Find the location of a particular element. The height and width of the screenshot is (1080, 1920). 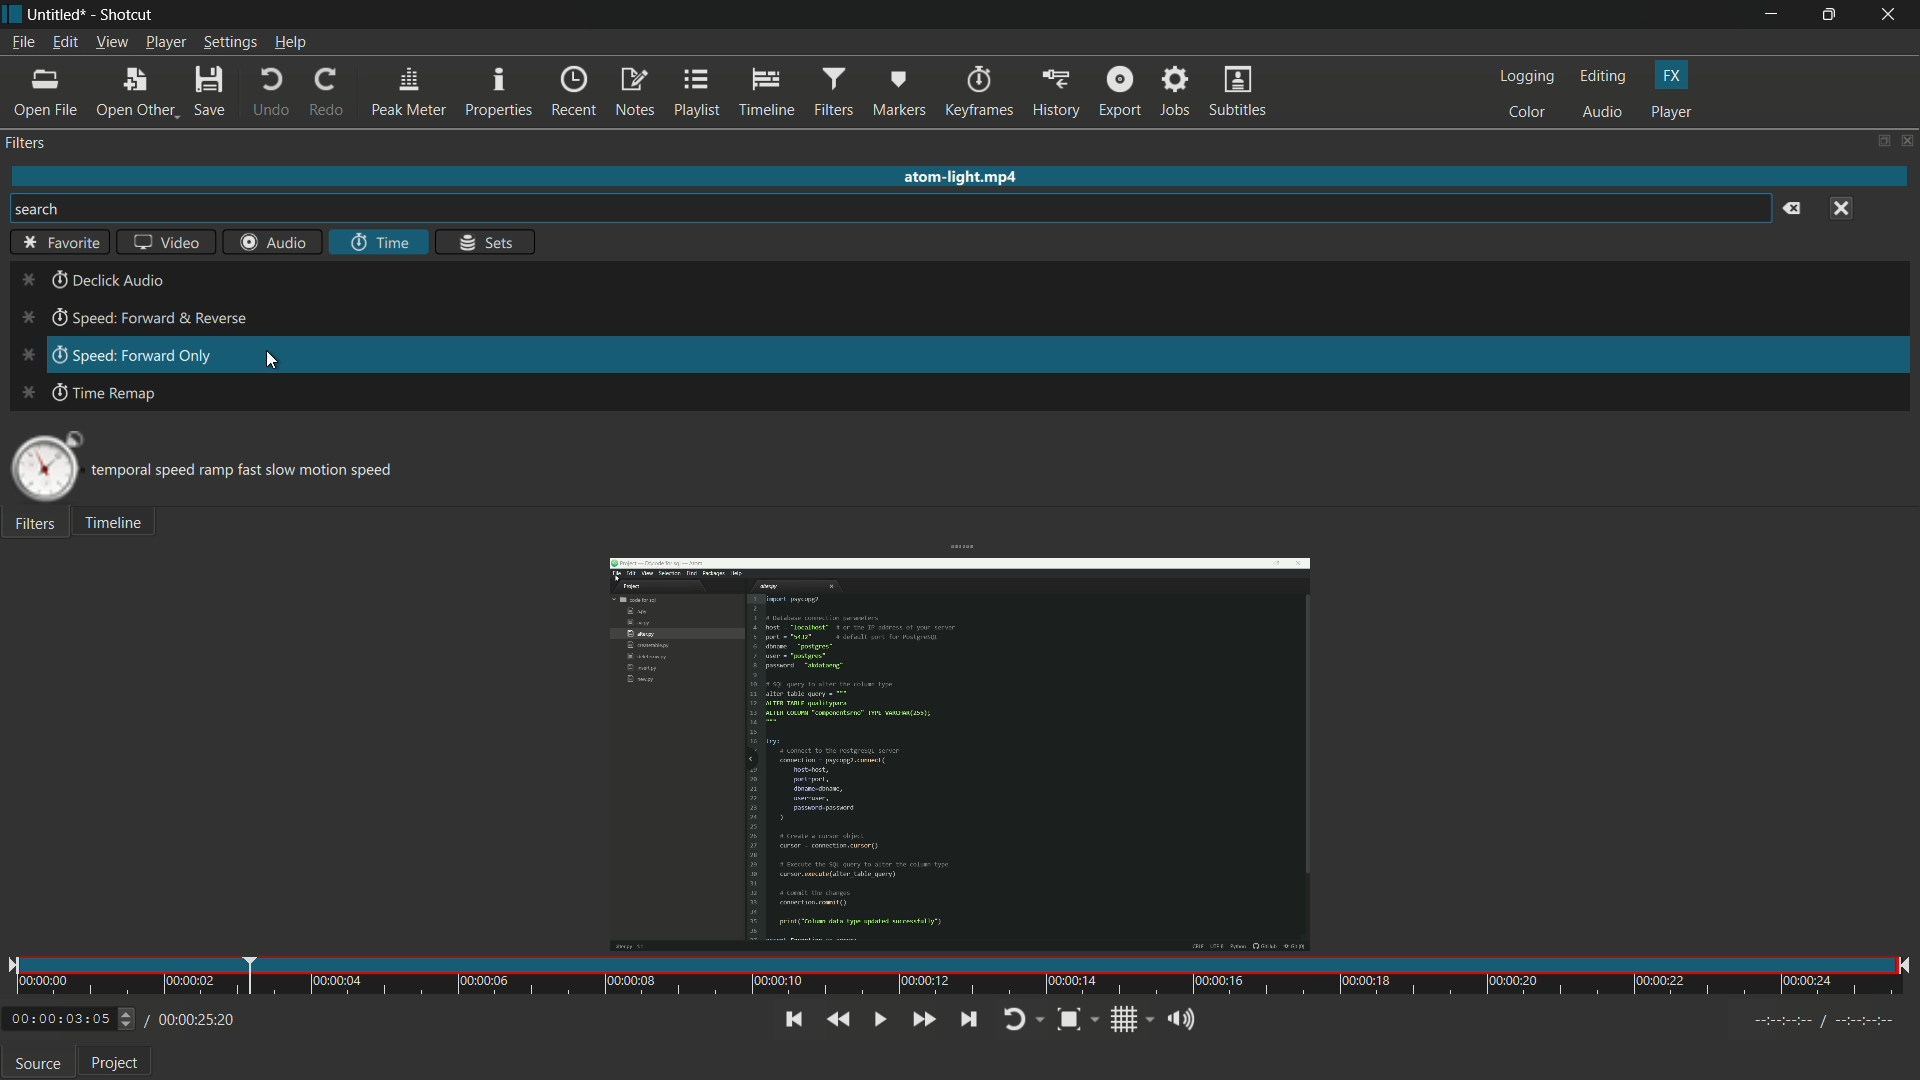

show grid is located at coordinates (1131, 1019).